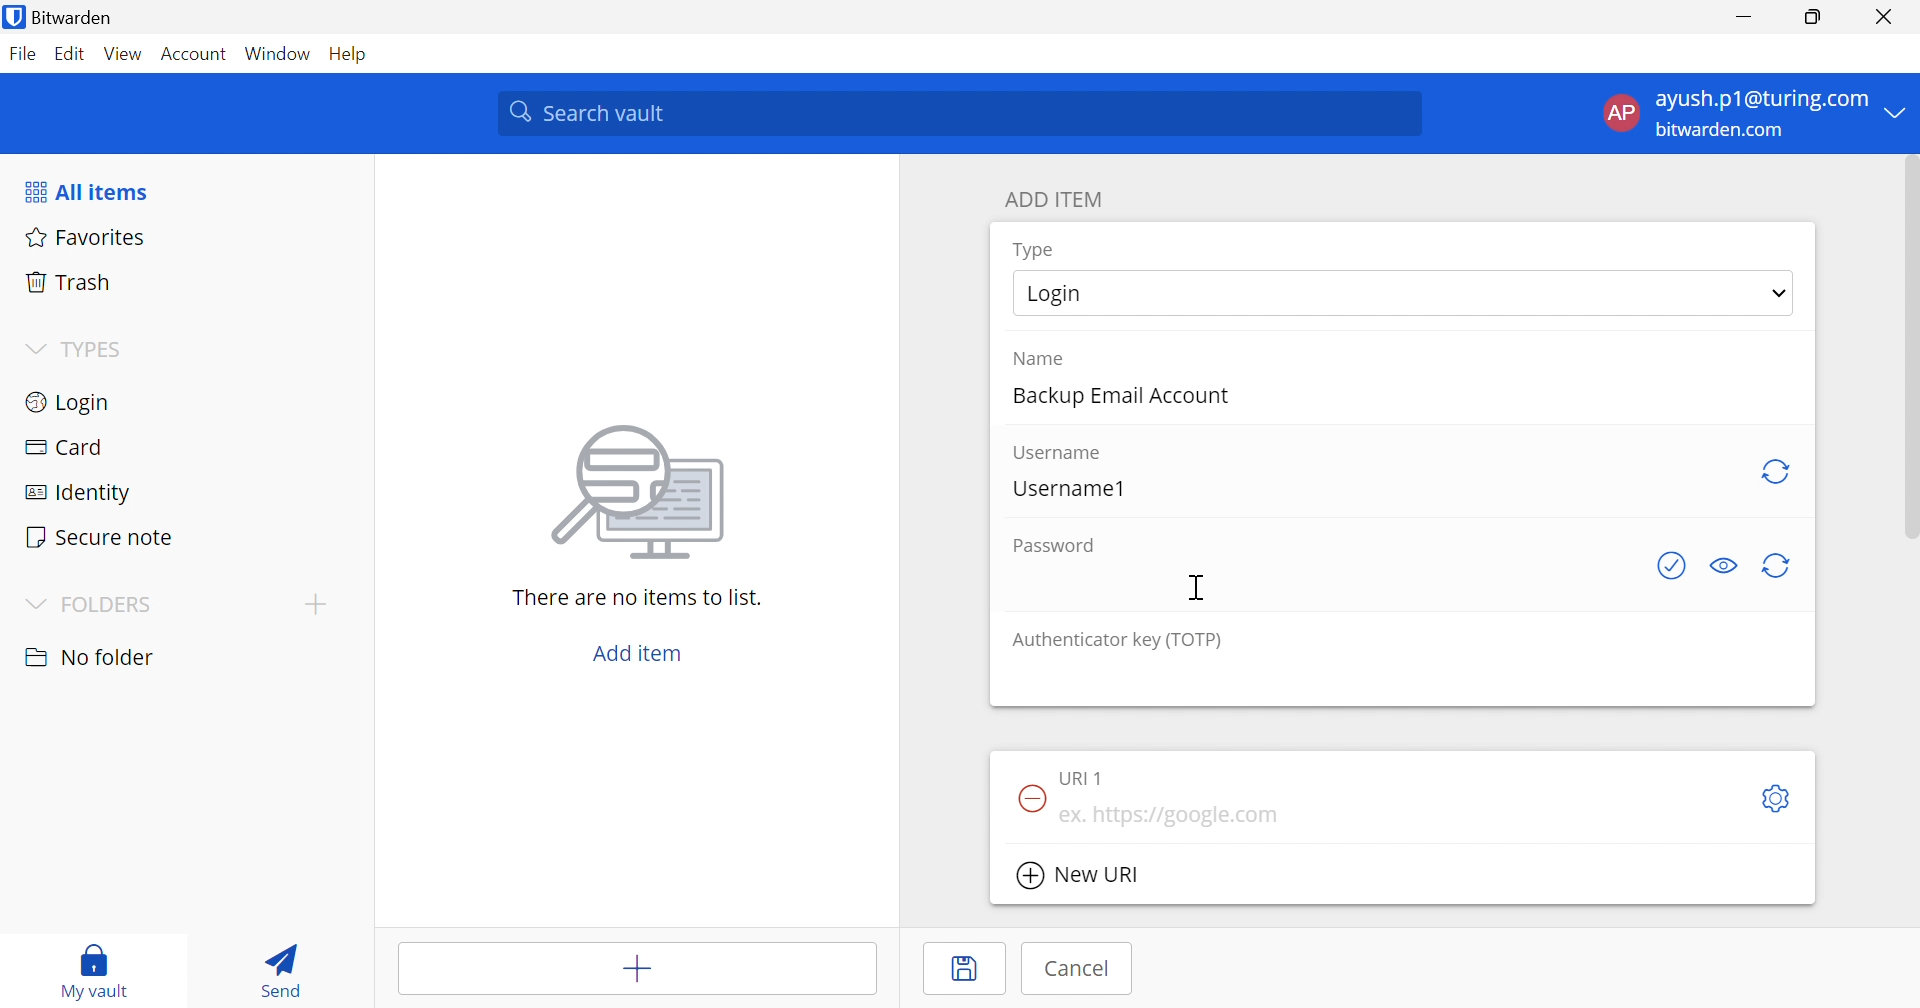  What do you see at coordinates (1812, 15) in the screenshot?
I see `Restore Down` at bounding box center [1812, 15].